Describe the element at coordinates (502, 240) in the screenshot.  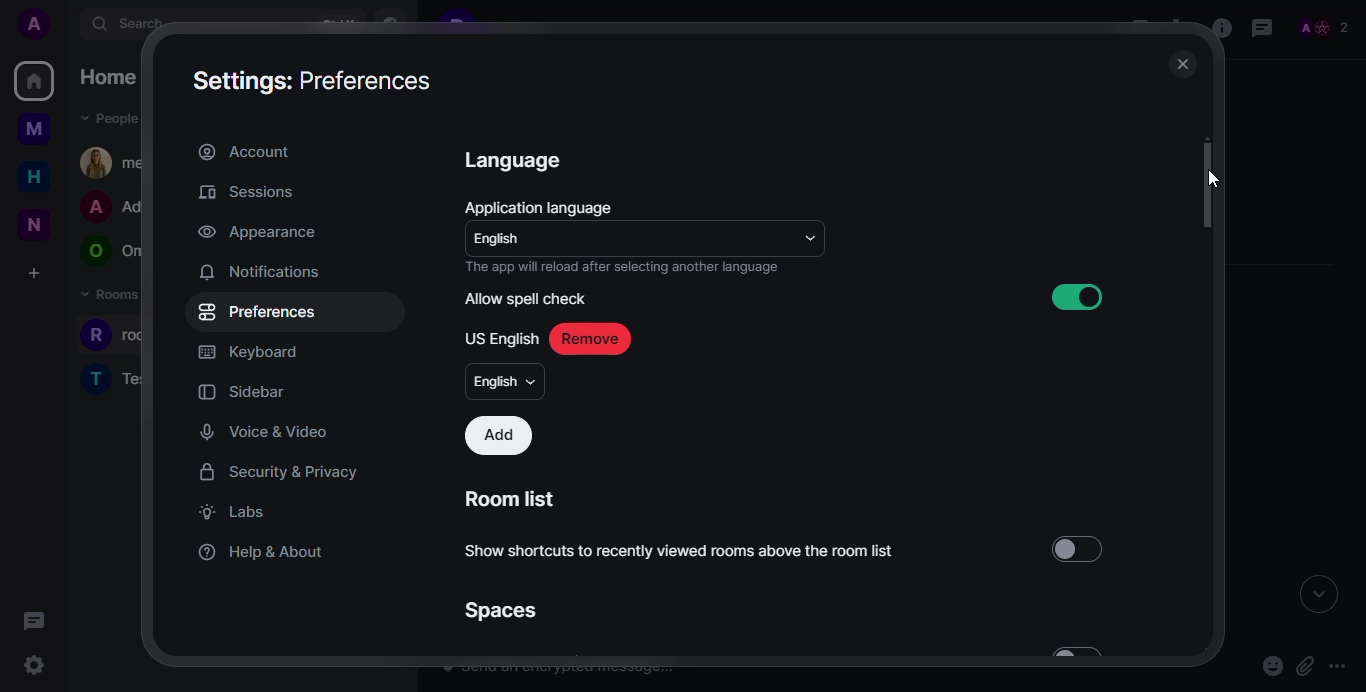
I see `english` at that location.